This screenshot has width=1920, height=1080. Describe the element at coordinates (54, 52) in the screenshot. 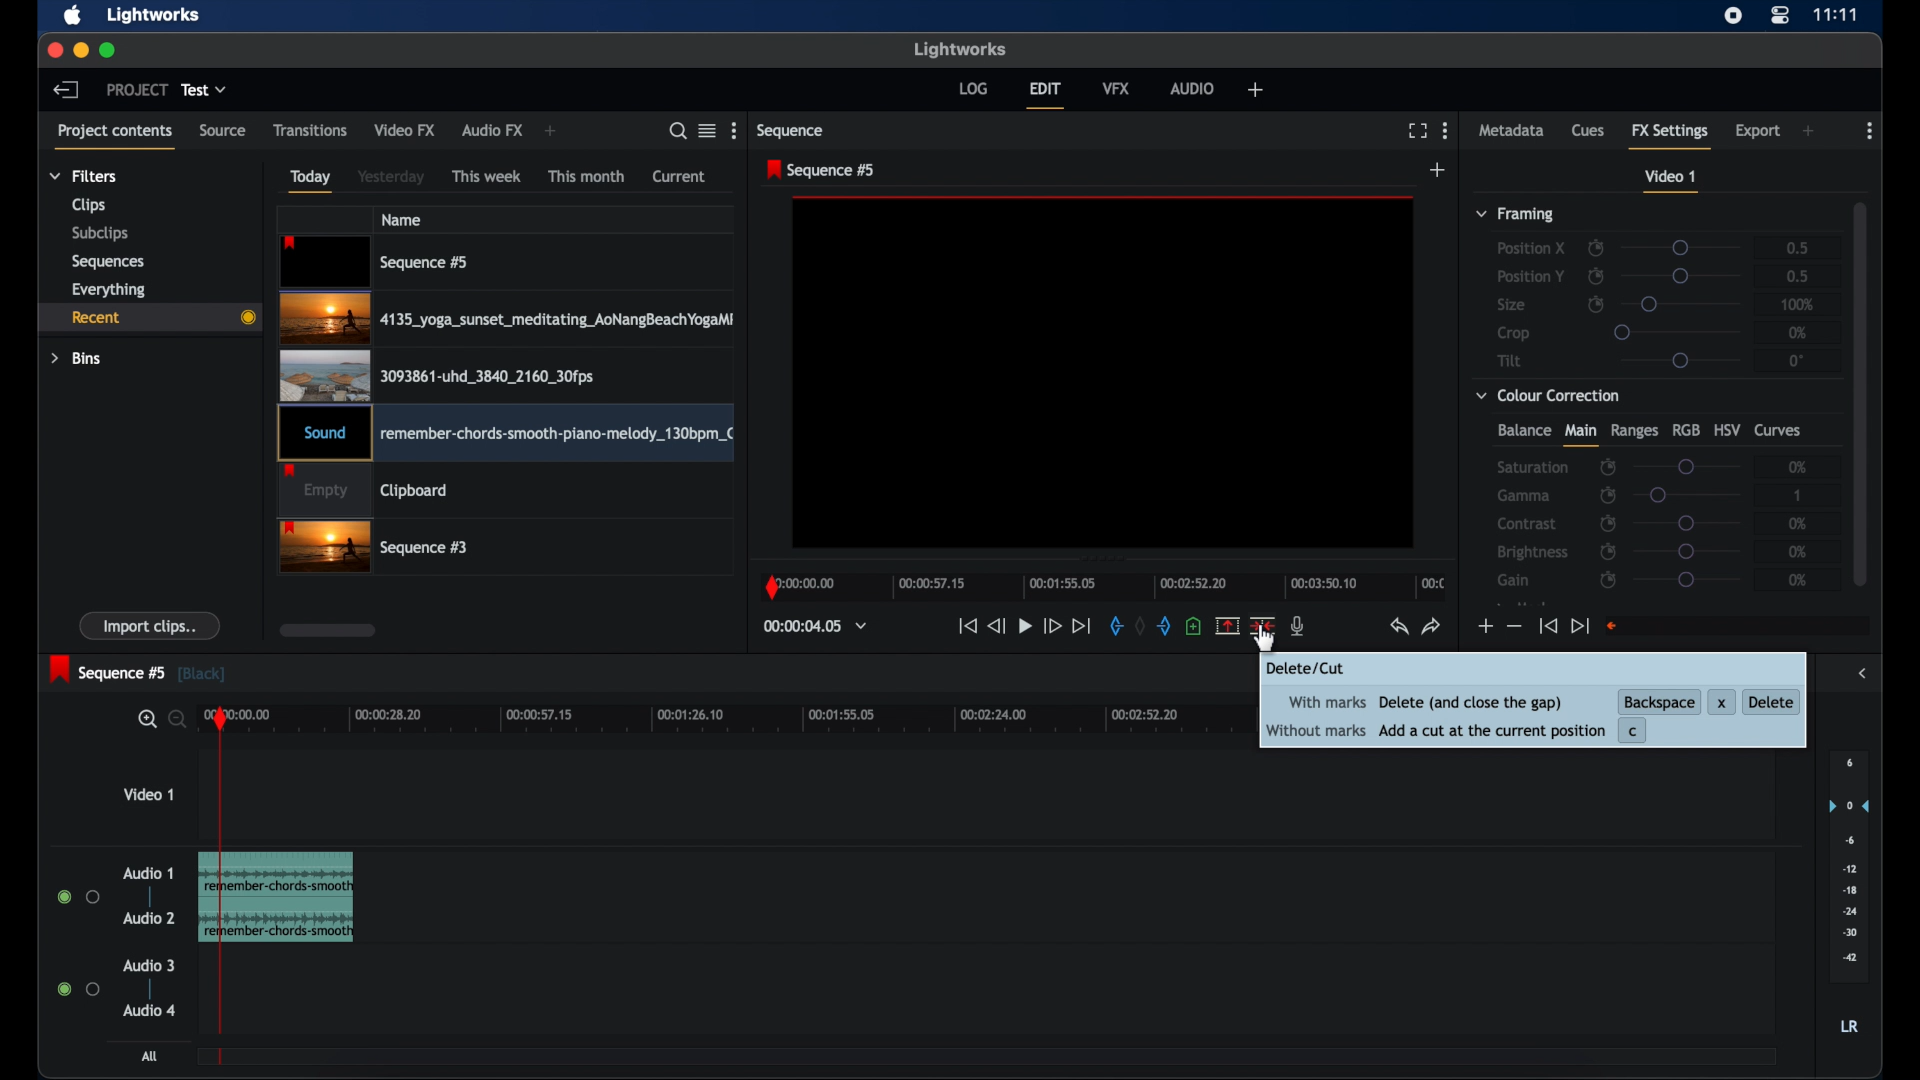

I see `close` at that location.